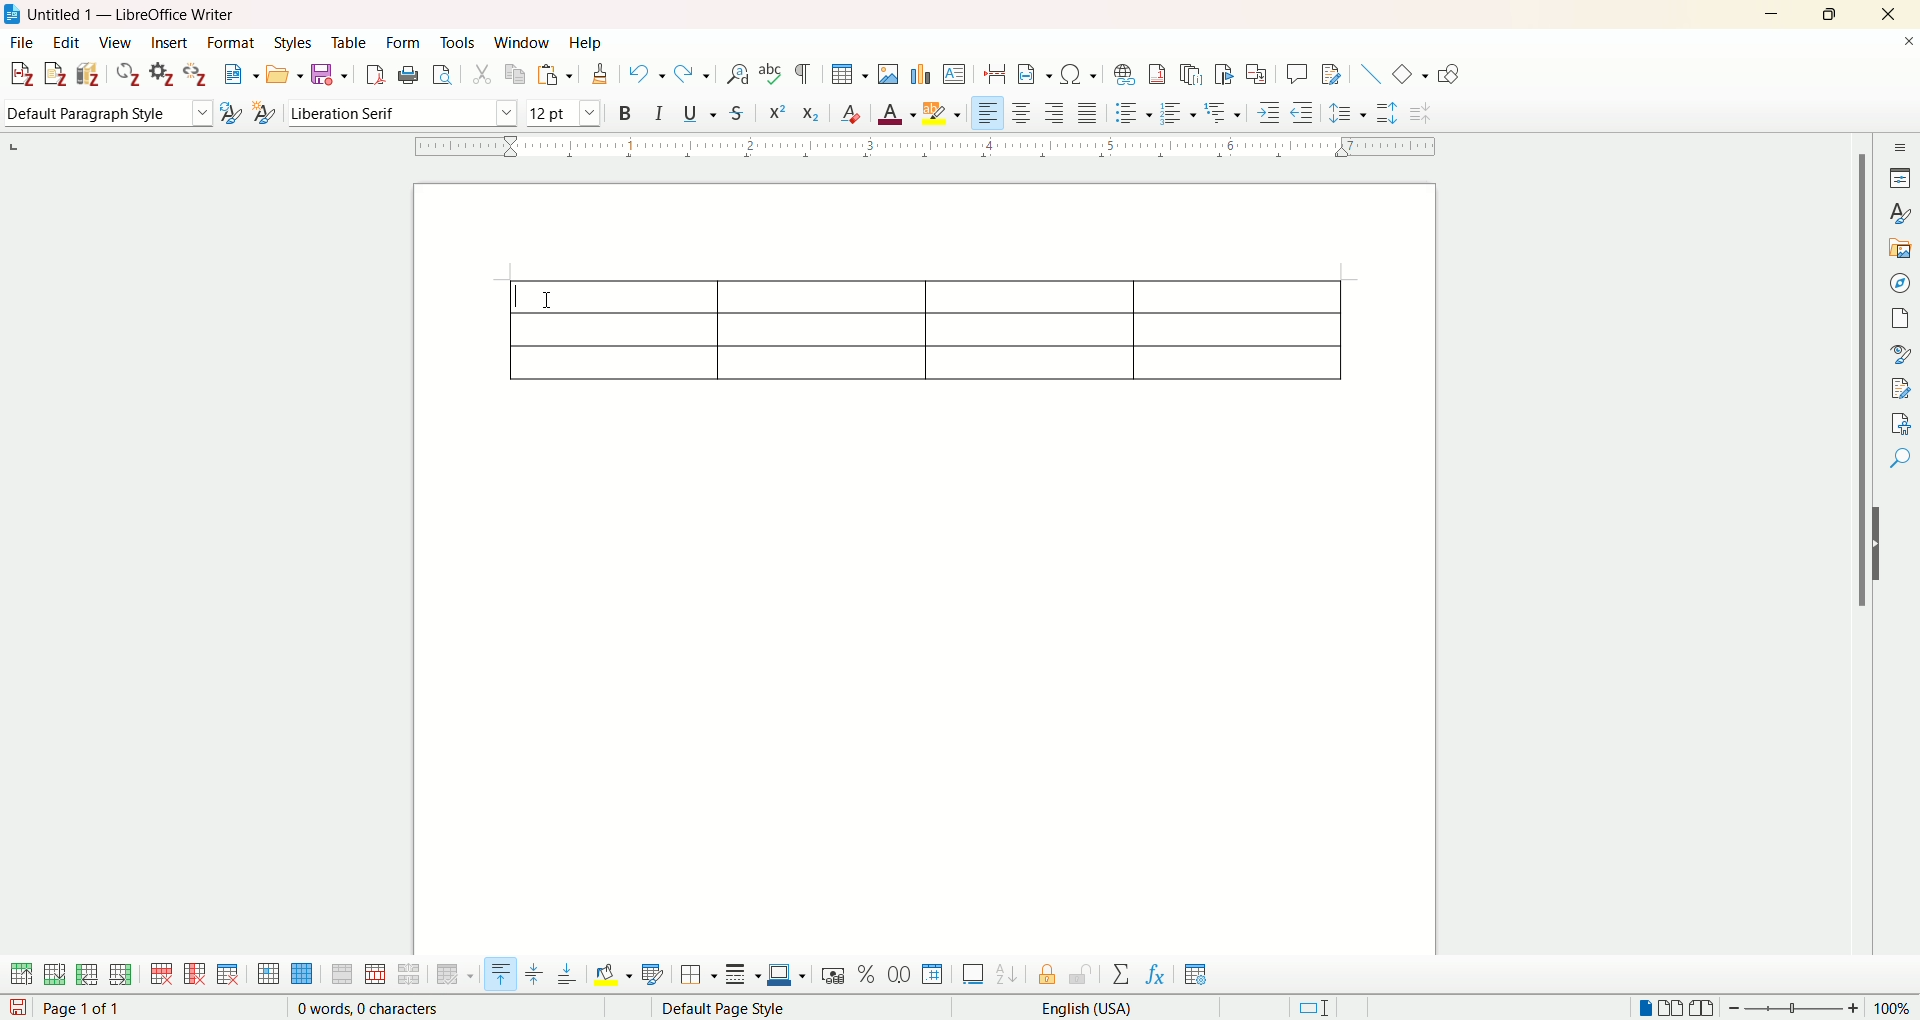 Image resolution: width=1920 pixels, height=1020 pixels. I want to click on protect cell, so click(1047, 970).